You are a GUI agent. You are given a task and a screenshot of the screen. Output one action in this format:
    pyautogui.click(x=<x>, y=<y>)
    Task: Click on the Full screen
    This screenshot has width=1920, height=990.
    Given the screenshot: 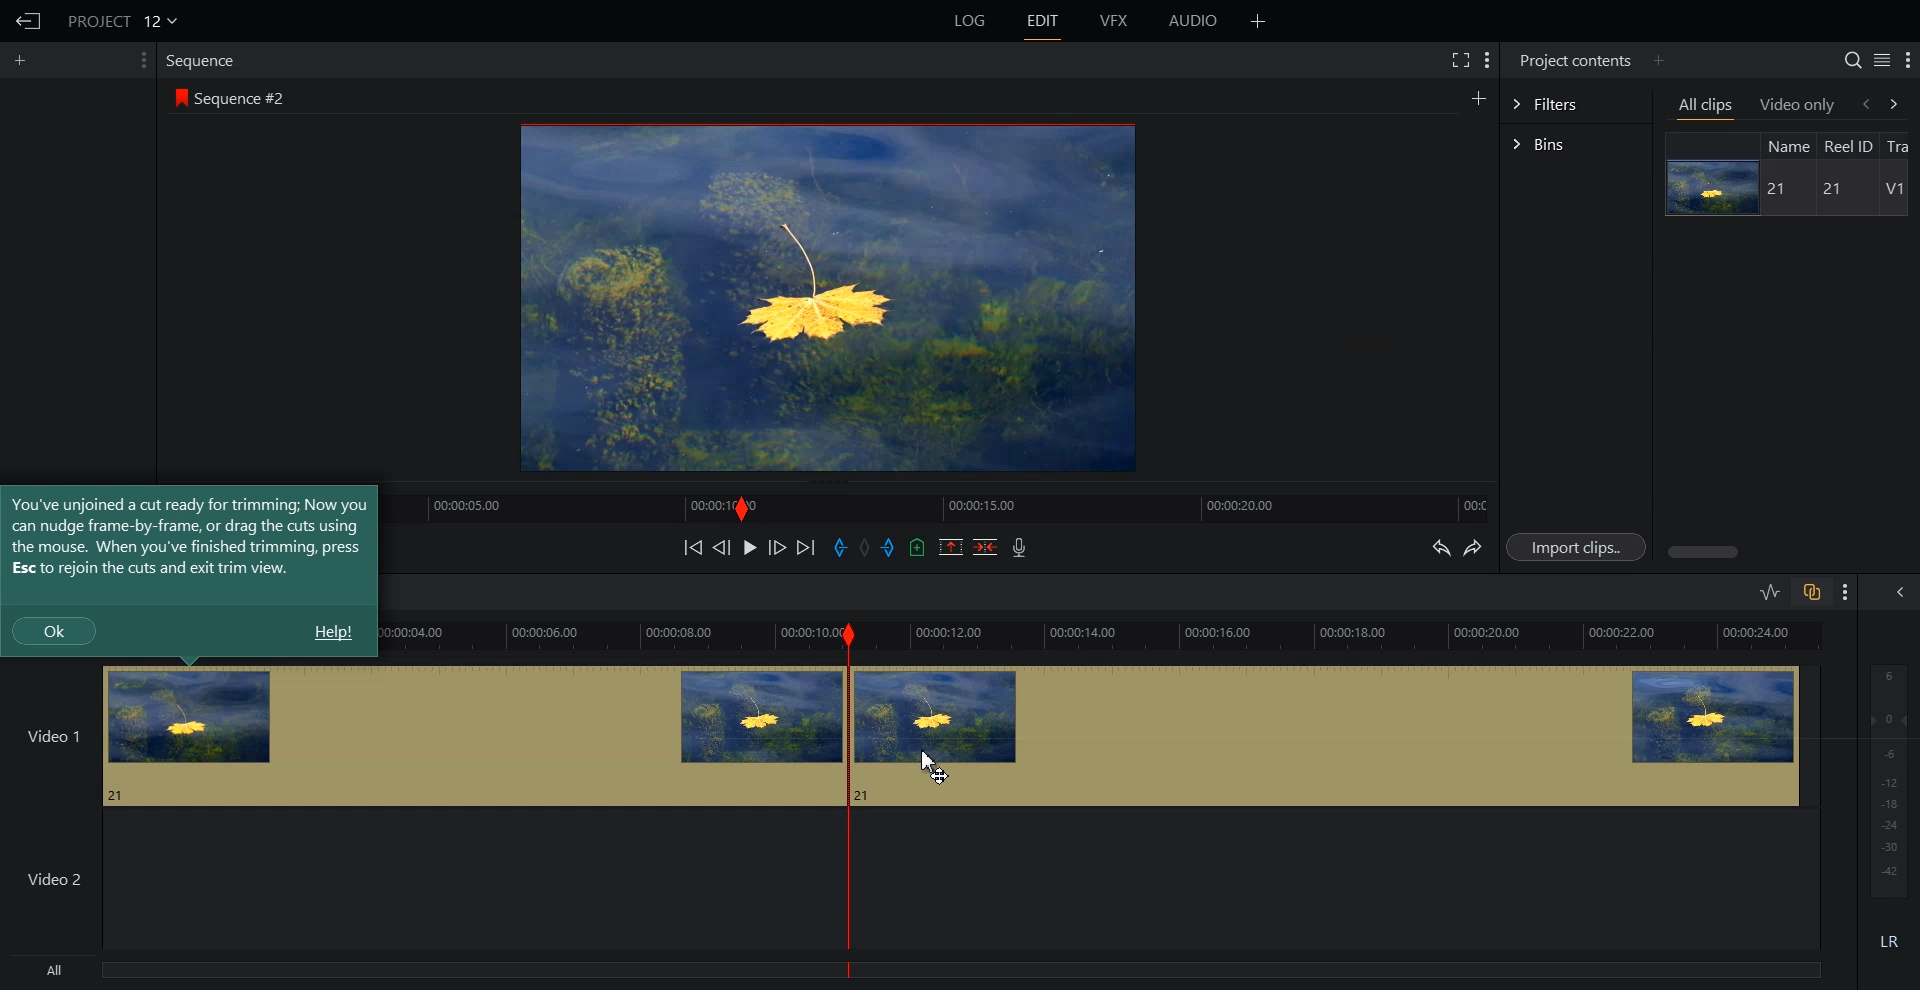 What is the action you would take?
    pyautogui.click(x=1459, y=59)
    